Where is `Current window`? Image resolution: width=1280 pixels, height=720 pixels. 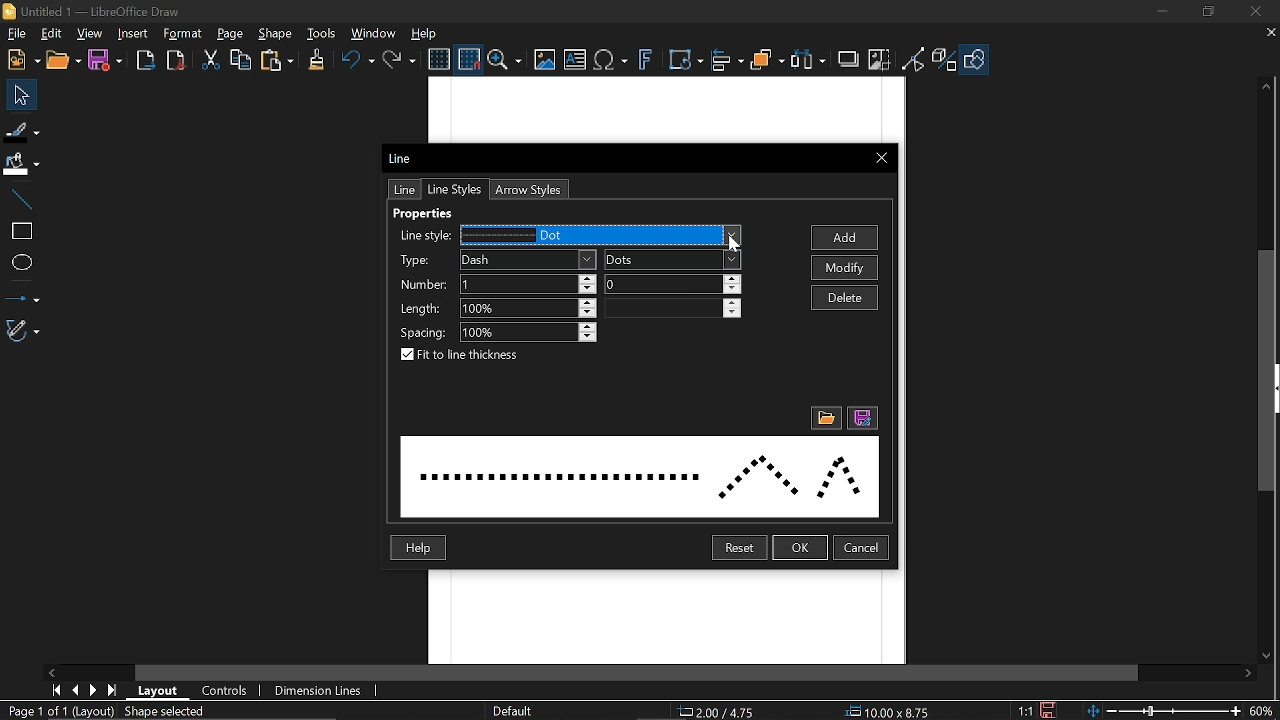 Current window is located at coordinates (95, 12).